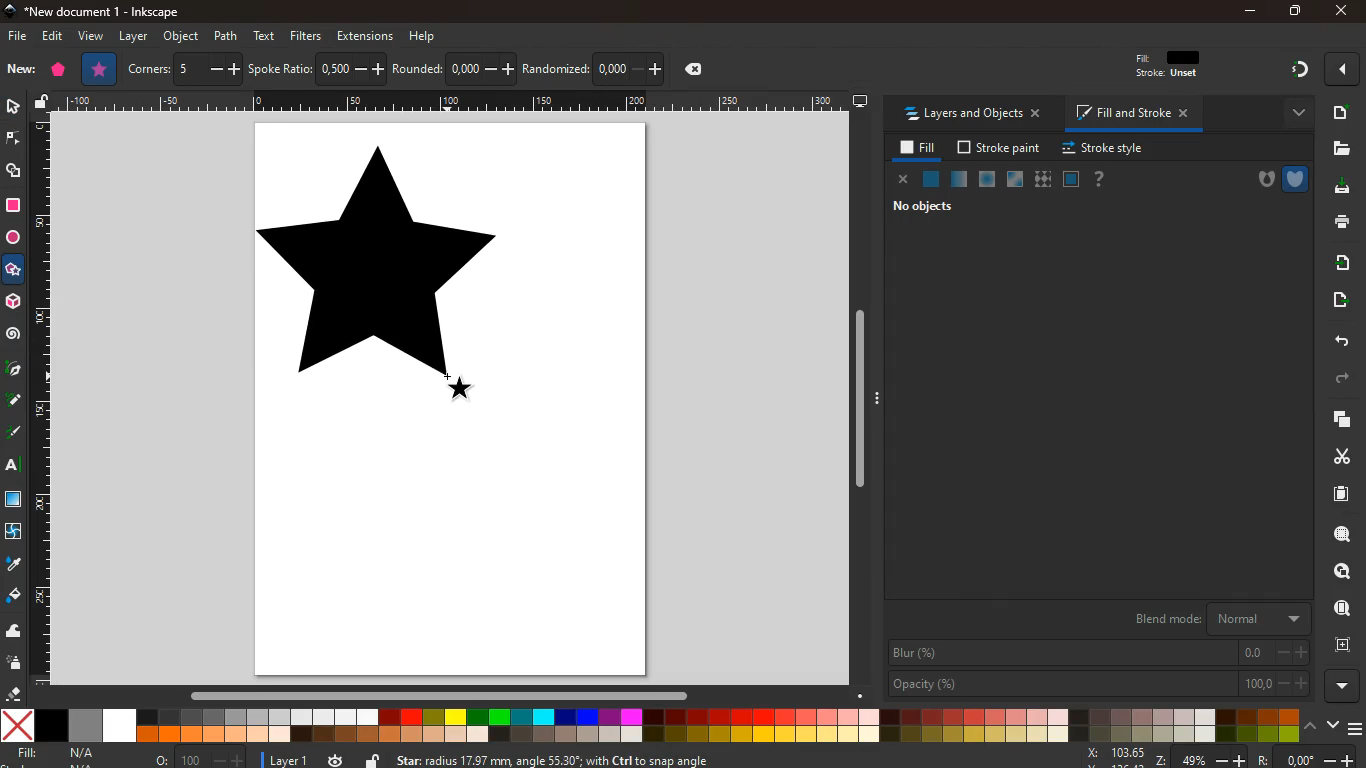  Describe the element at coordinates (989, 180) in the screenshot. I see `ice` at that location.